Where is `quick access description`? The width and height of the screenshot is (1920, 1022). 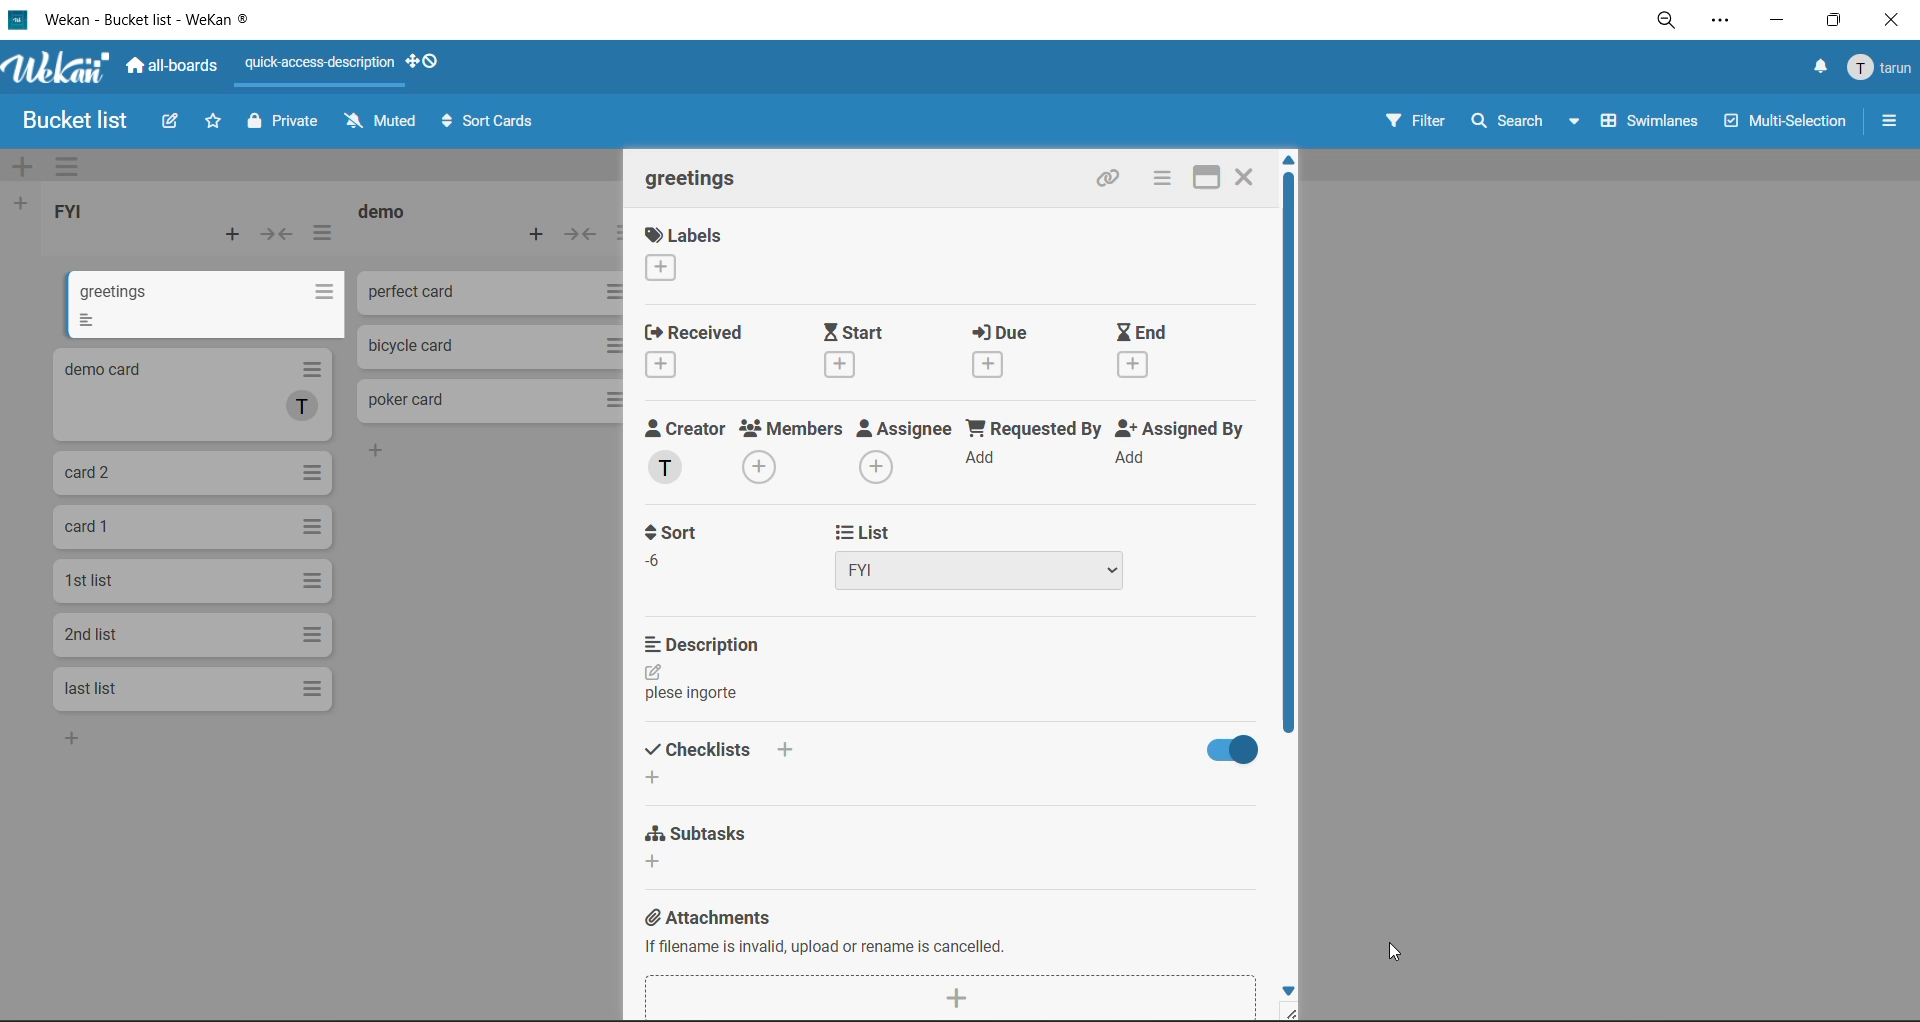 quick access description is located at coordinates (315, 71).